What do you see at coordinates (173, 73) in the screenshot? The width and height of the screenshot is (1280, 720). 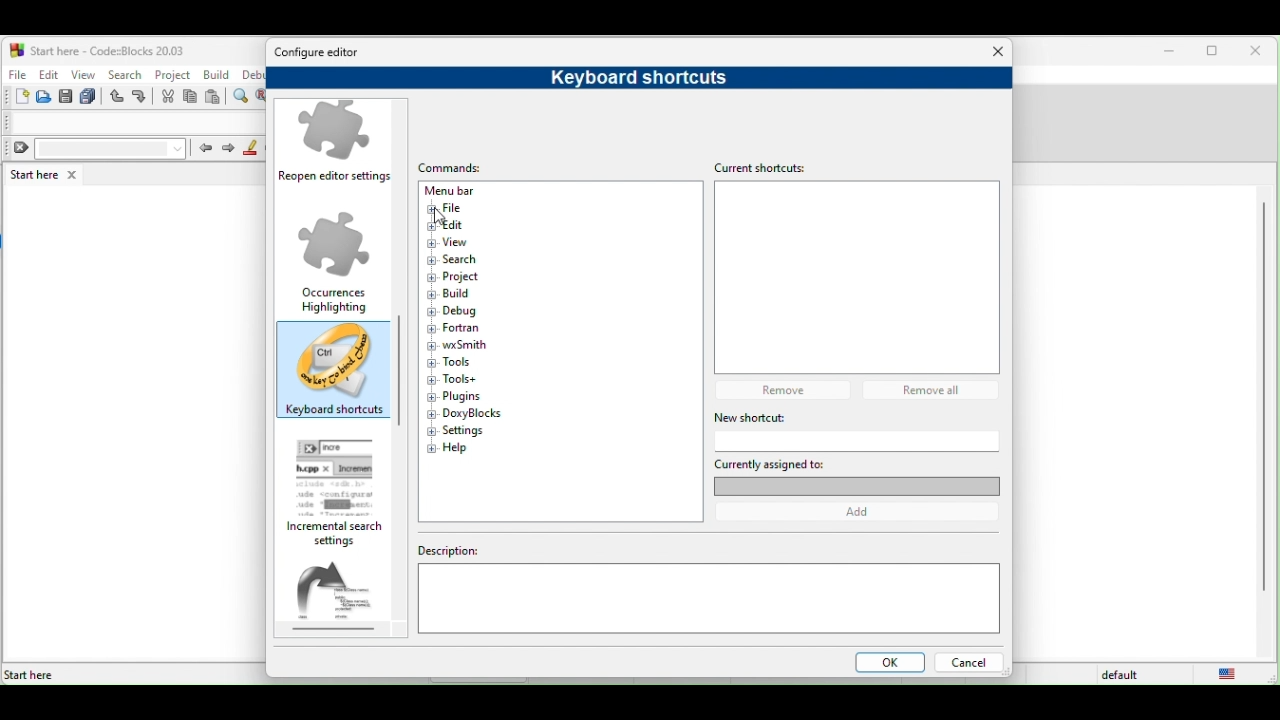 I see `project` at bounding box center [173, 73].